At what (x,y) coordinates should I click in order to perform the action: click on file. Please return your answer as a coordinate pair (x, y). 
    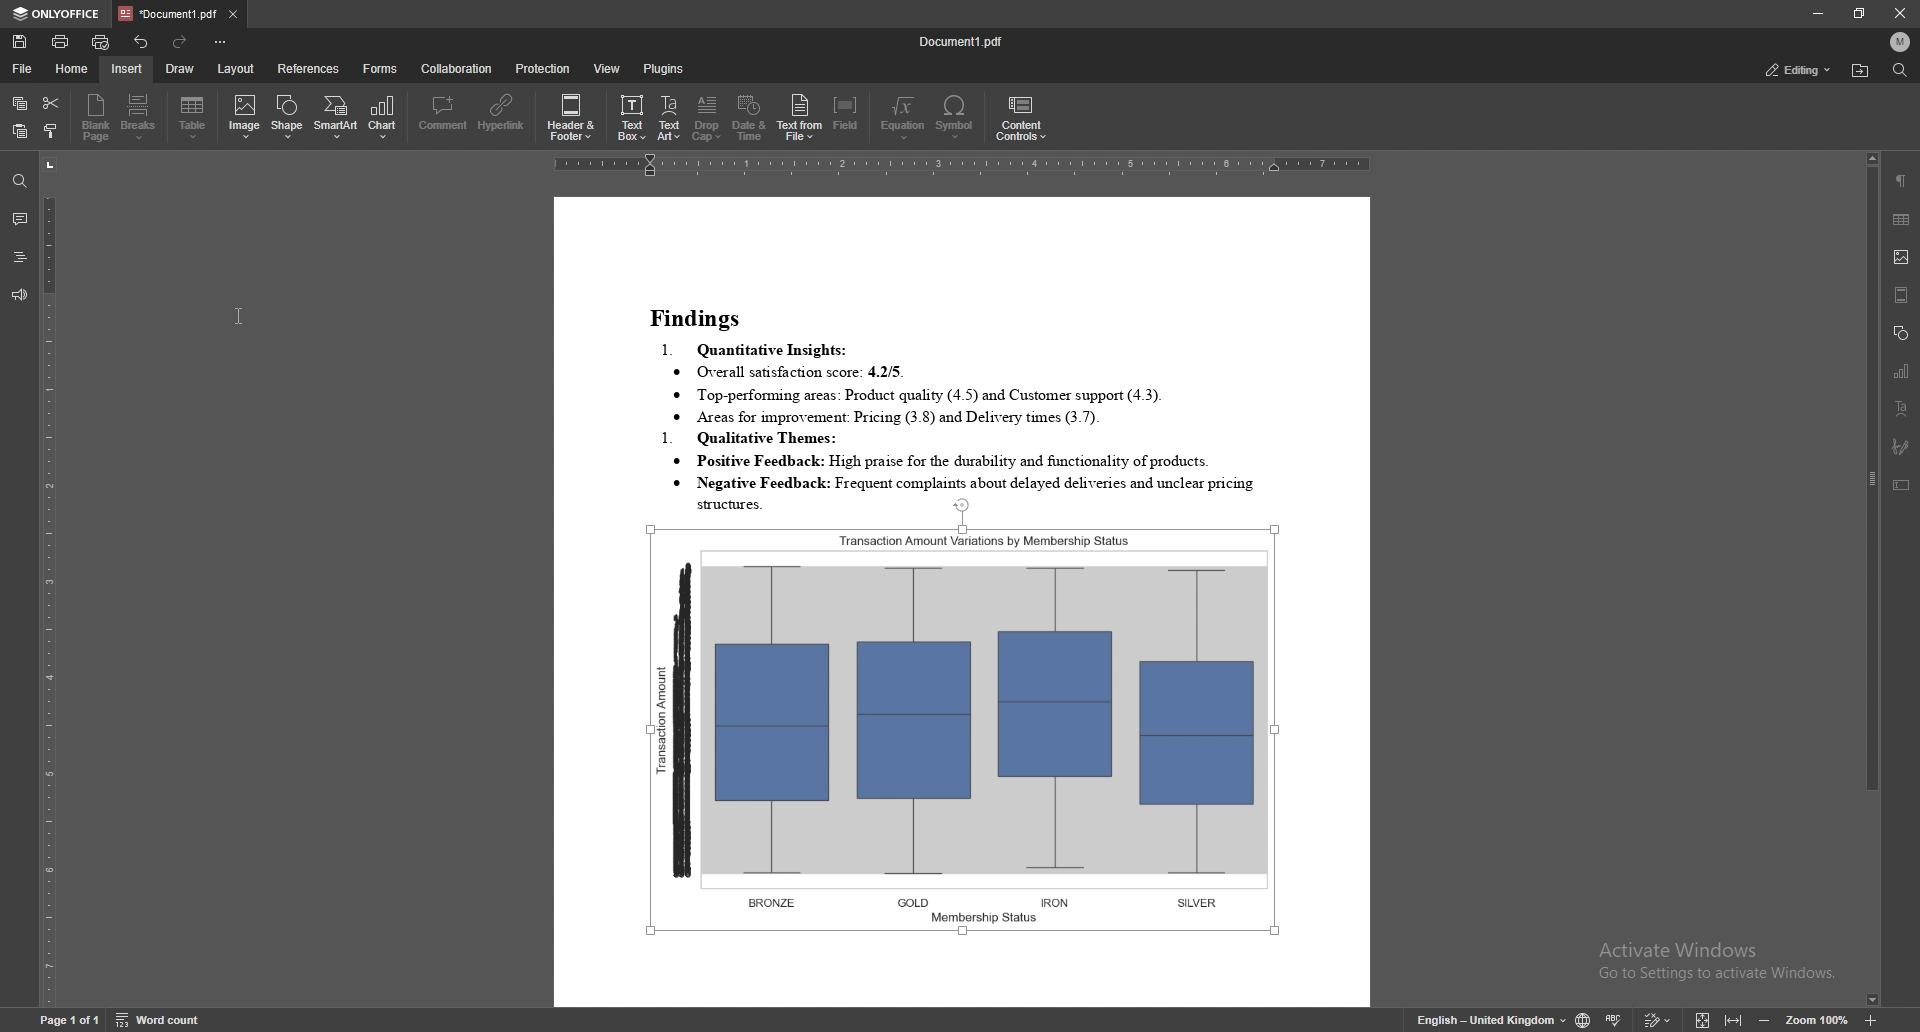
    Looking at the image, I should click on (23, 68).